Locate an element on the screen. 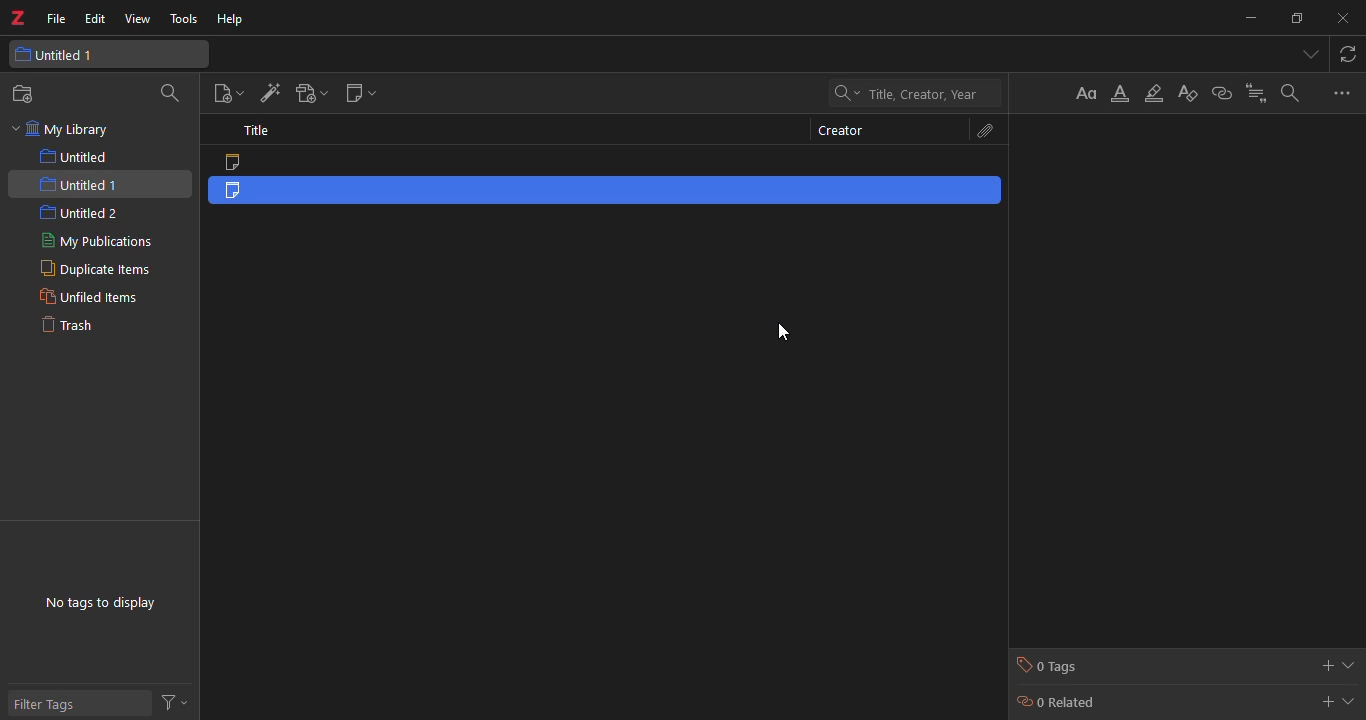 This screenshot has width=1366, height=720. format text is located at coordinates (1077, 95).